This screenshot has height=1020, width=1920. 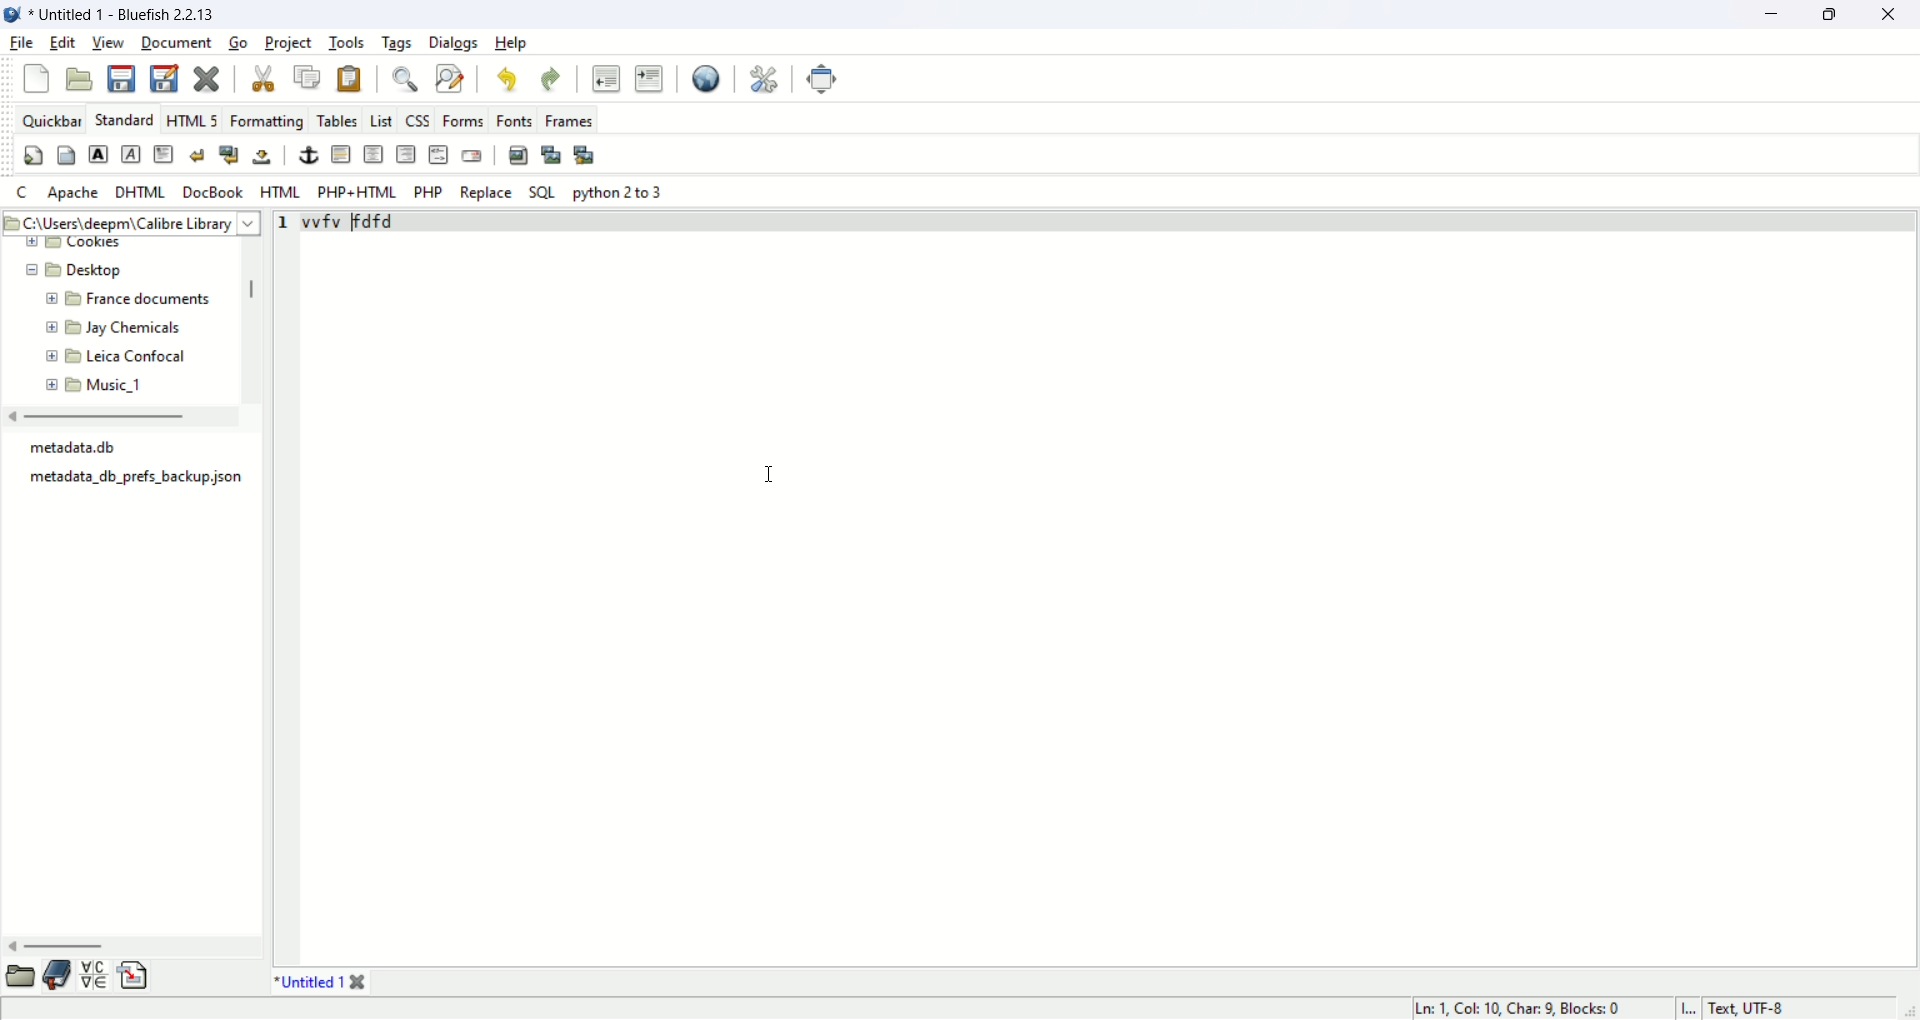 I want to click on apache, so click(x=74, y=193).